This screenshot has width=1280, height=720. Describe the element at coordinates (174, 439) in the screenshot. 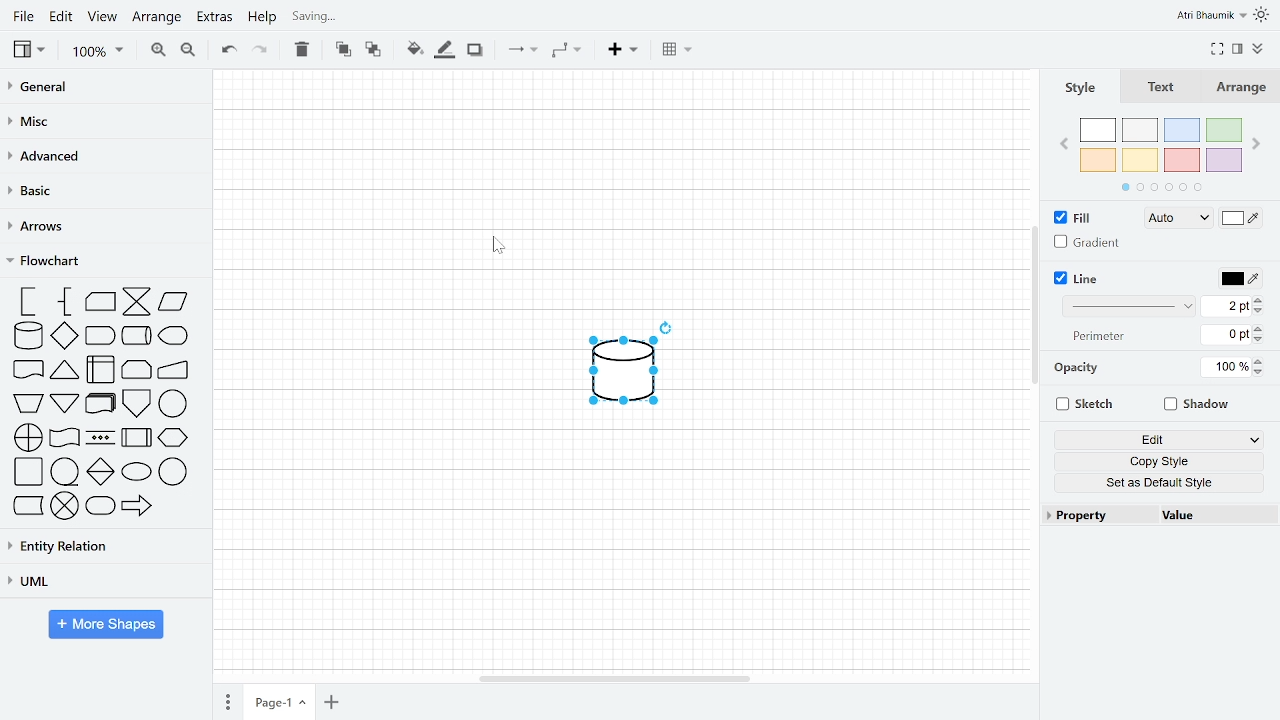

I see `preparation` at that location.